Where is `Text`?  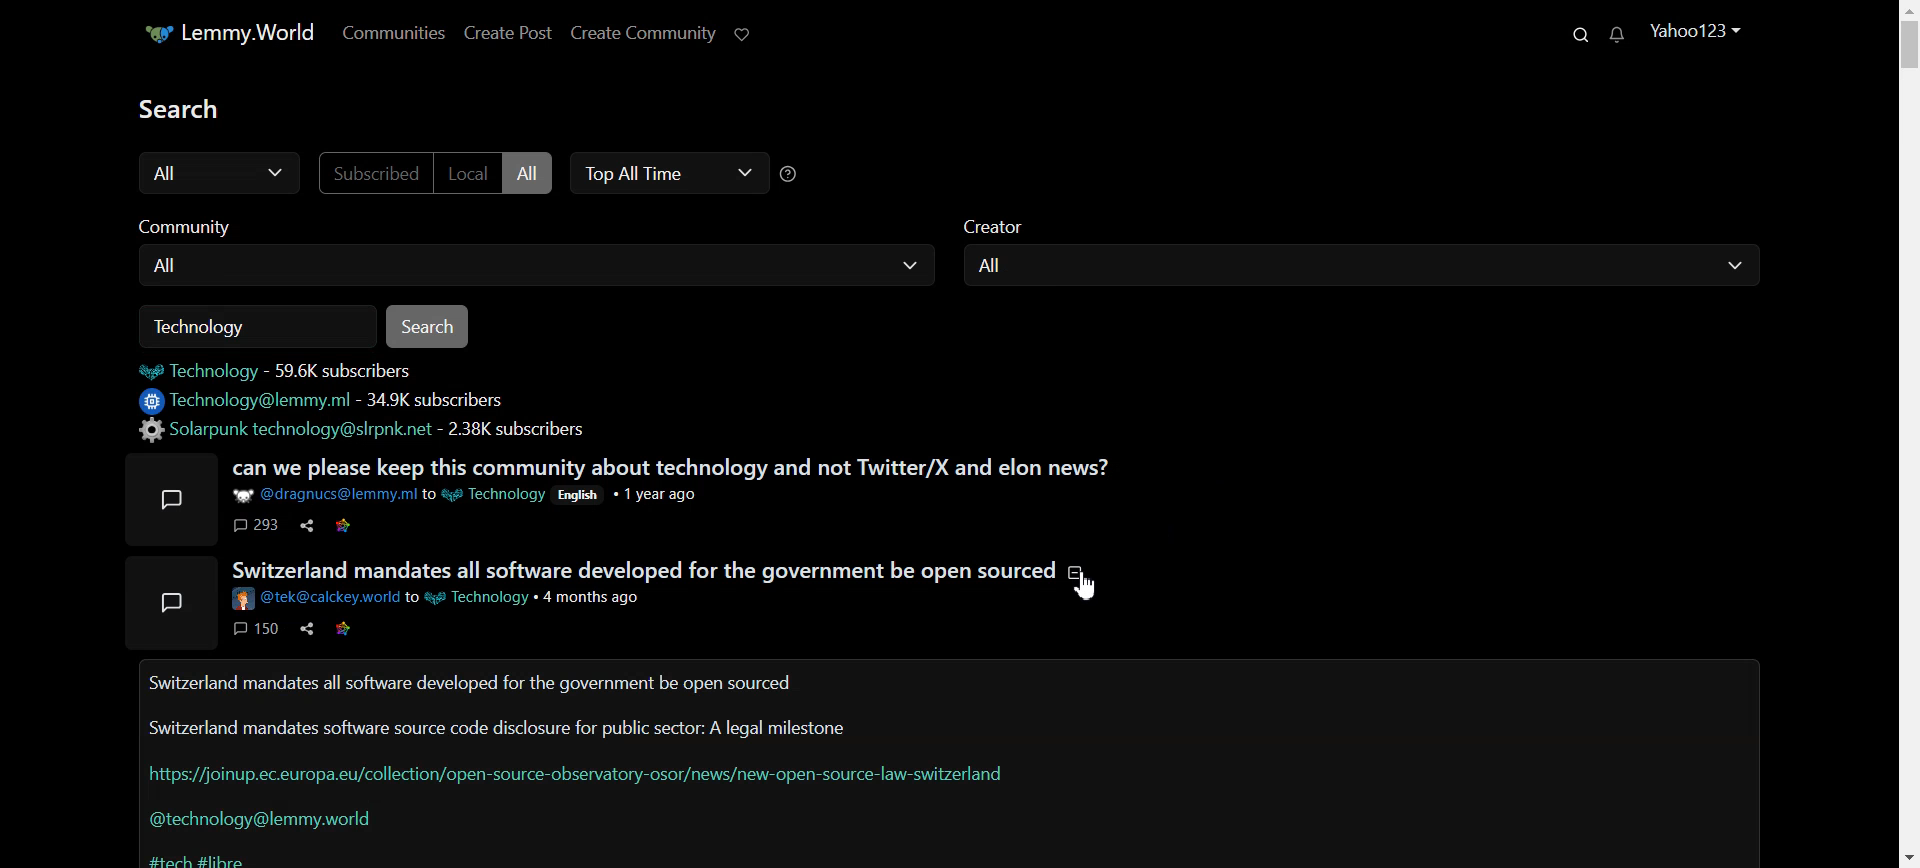
Text is located at coordinates (187, 107).